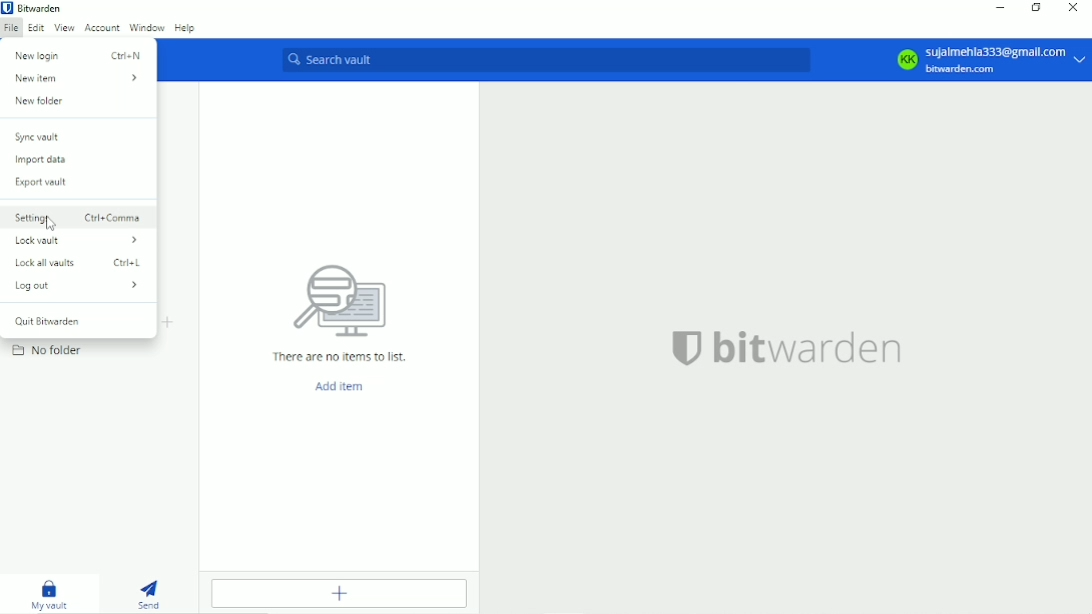  What do you see at coordinates (64, 29) in the screenshot?
I see `View` at bounding box center [64, 29].